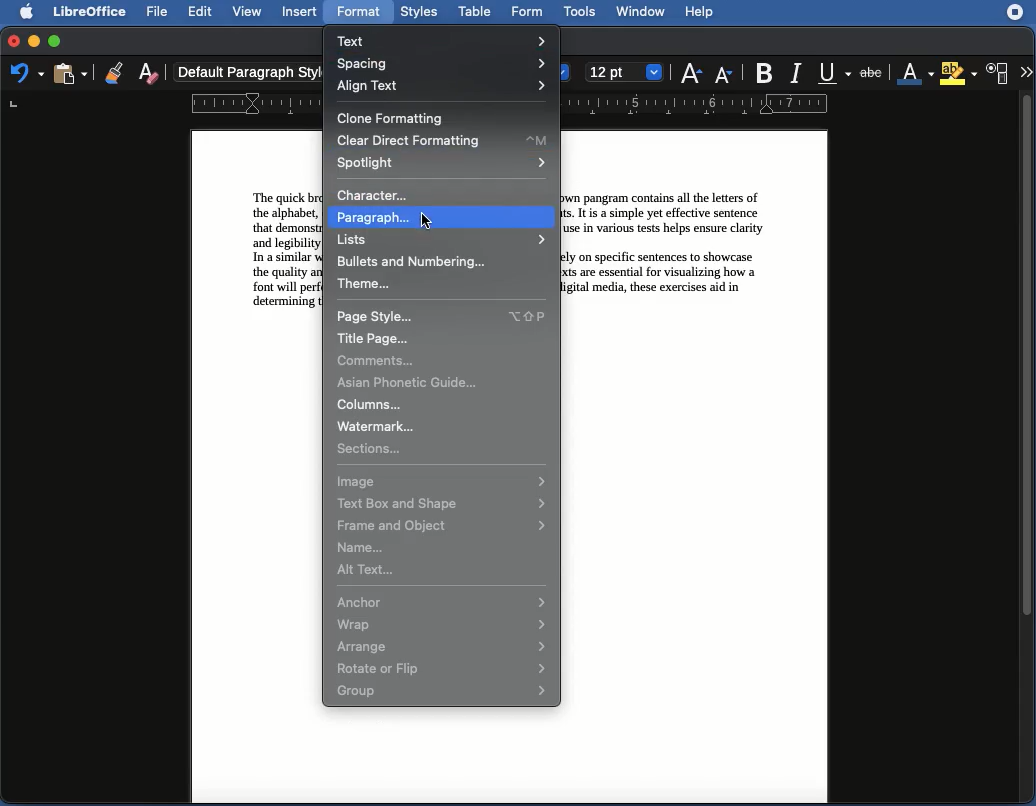 This screenshot has height=806, width=1036. What do you see at coordinates (32, 39) in the screenshot?
I see `Minimize` at bounding box center [32, 39].